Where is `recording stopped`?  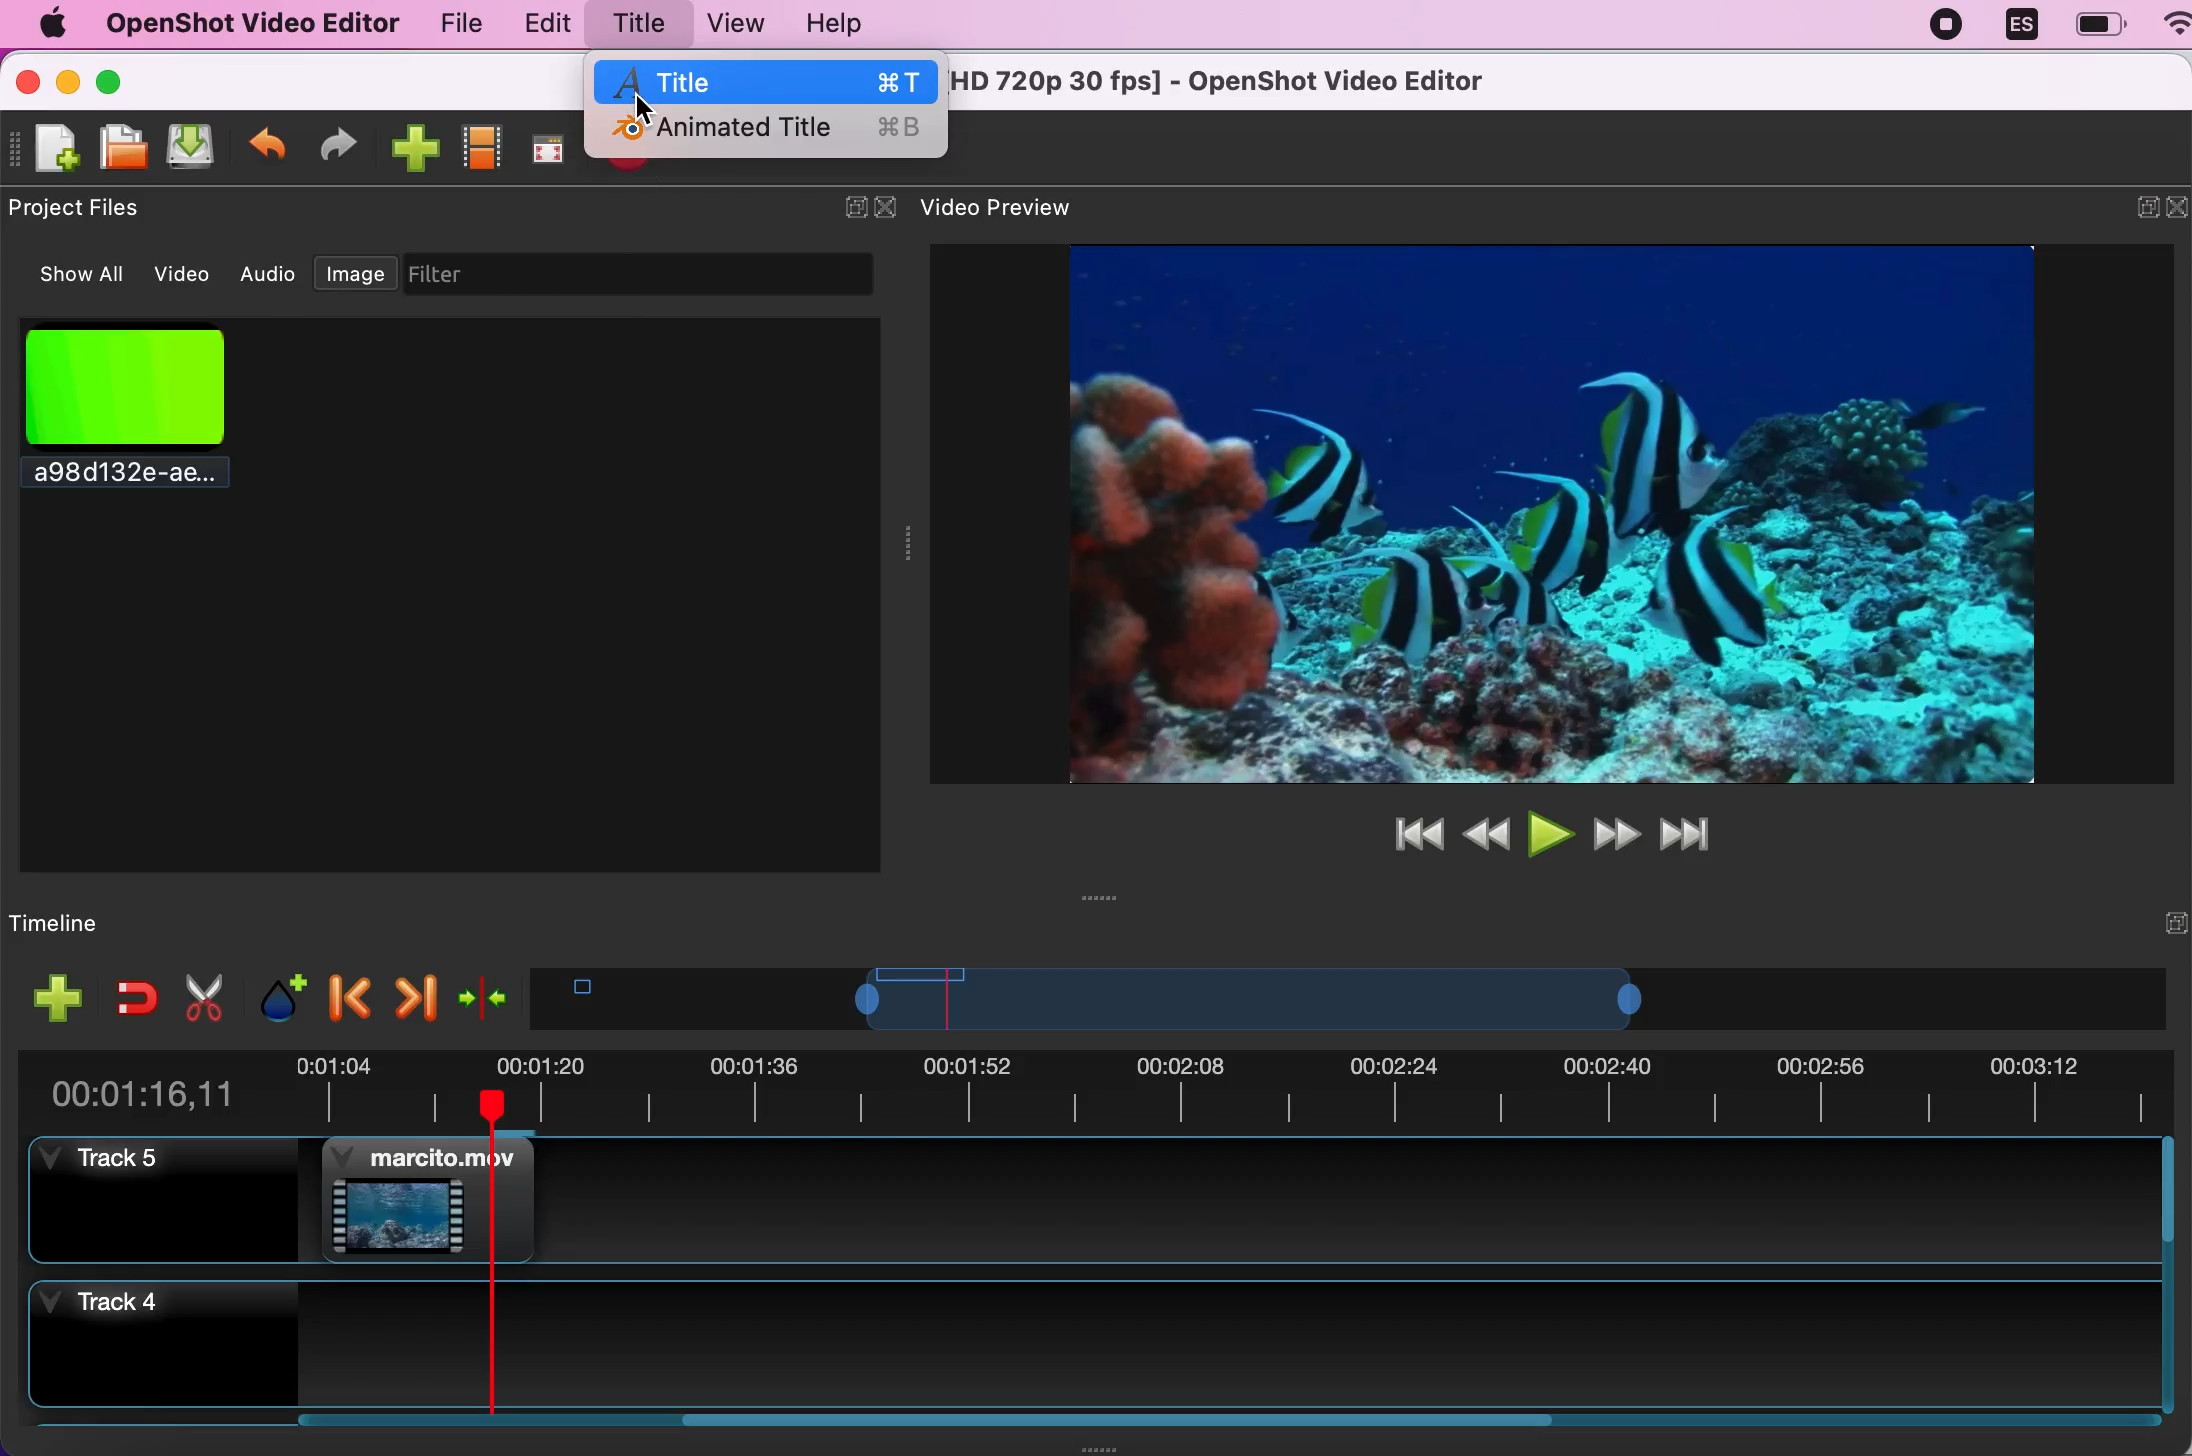 recording stopped is located at coordinates (1948, 29).